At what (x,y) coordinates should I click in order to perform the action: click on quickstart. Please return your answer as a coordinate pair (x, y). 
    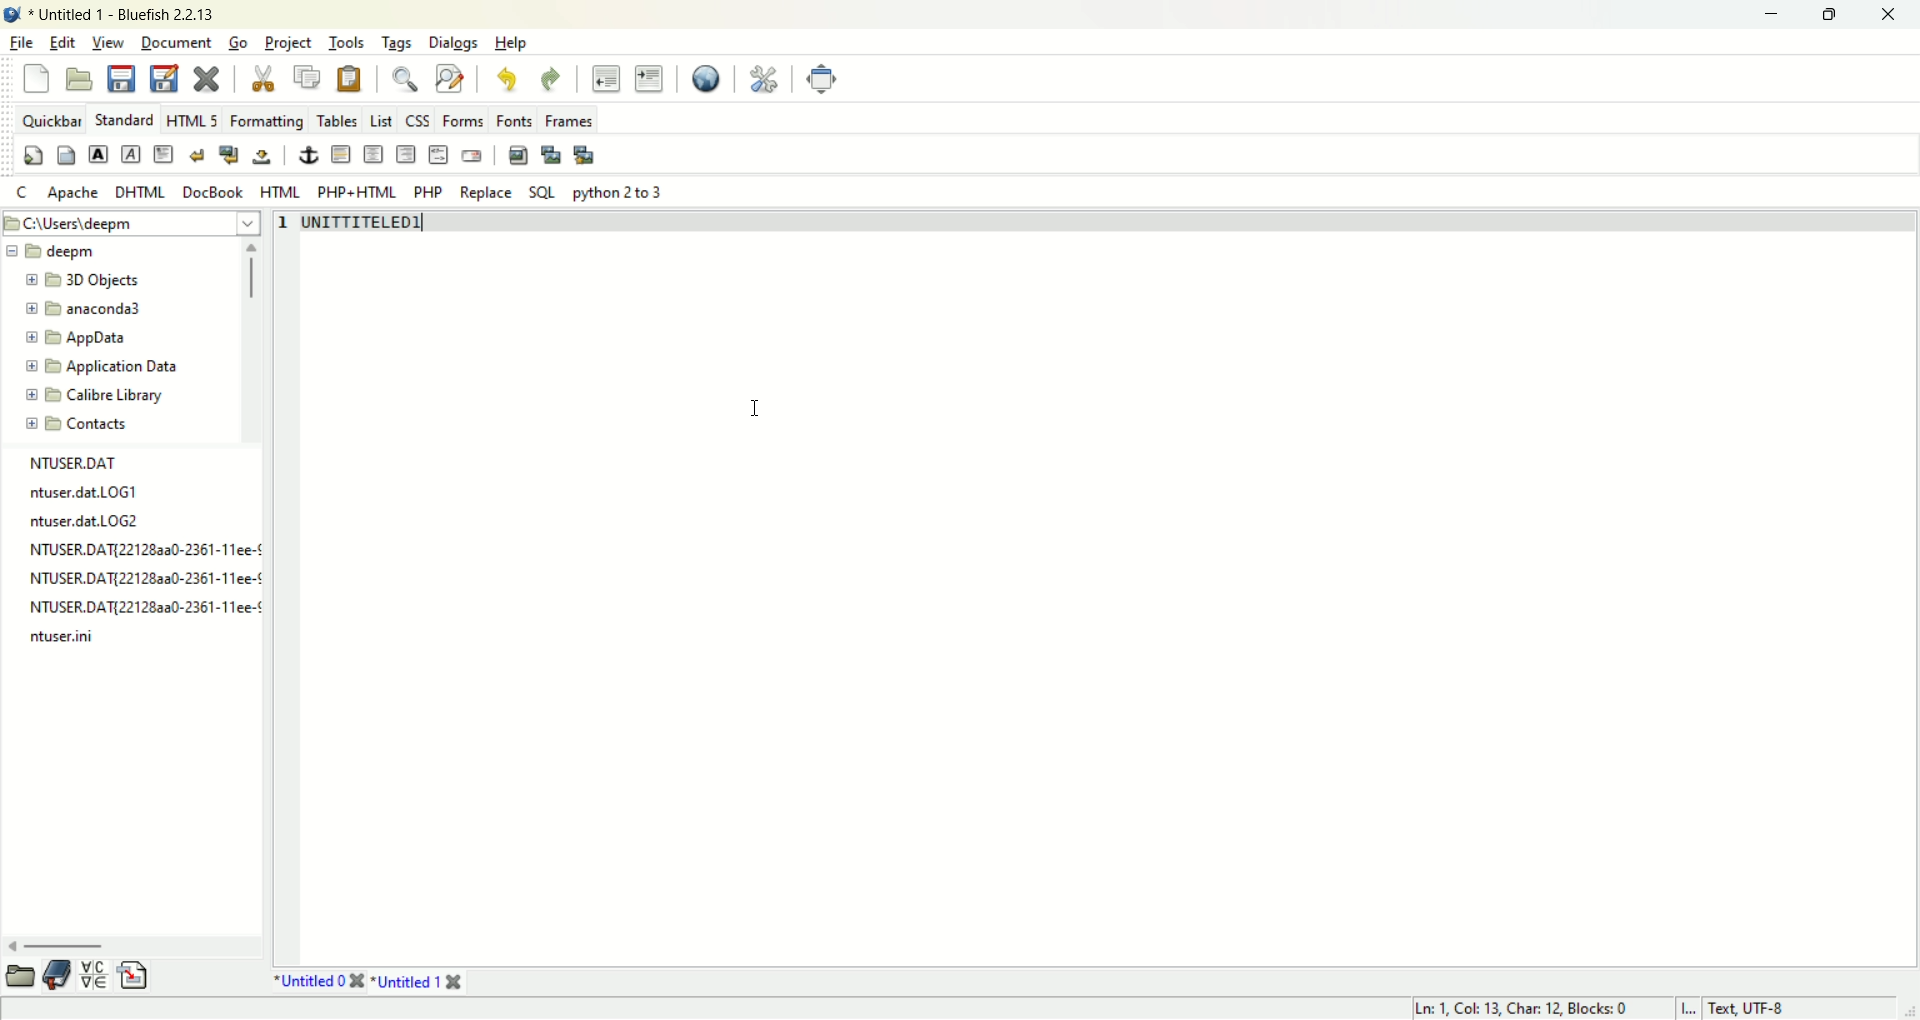
    Looking at the image, I should click on (30, 156).